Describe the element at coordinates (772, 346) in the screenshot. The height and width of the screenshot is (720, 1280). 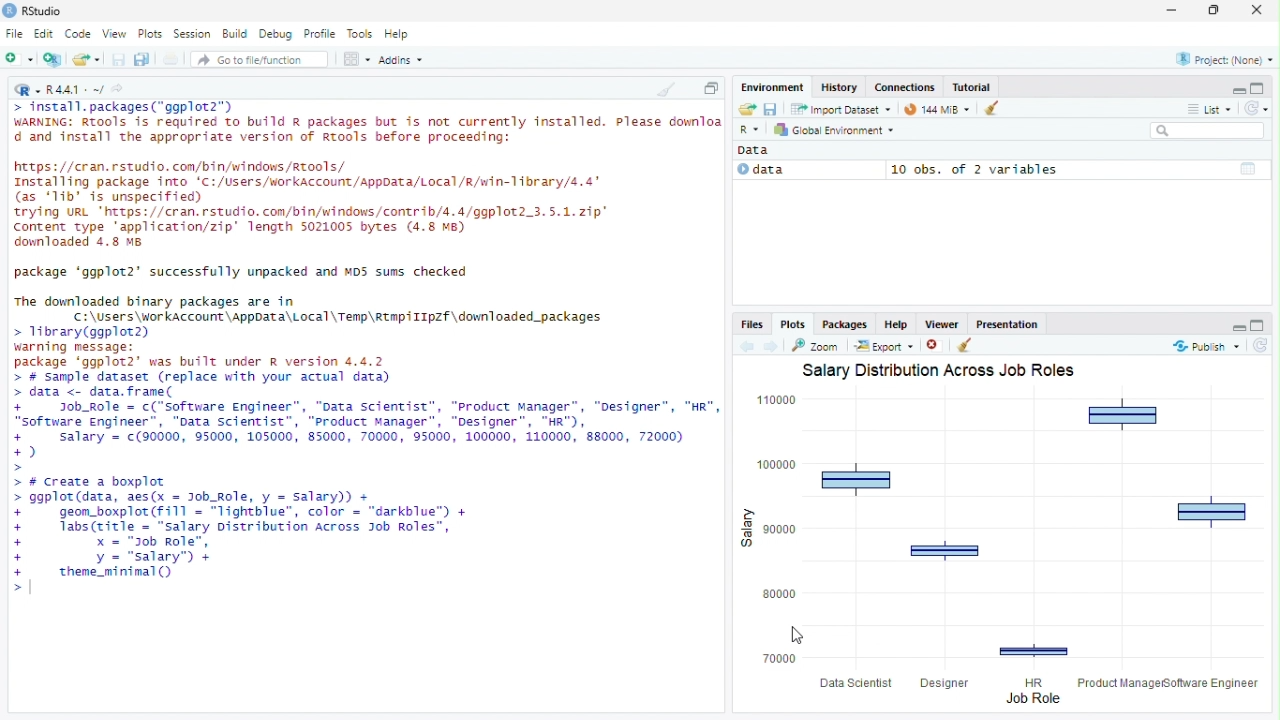
I see `next topic` at that location.